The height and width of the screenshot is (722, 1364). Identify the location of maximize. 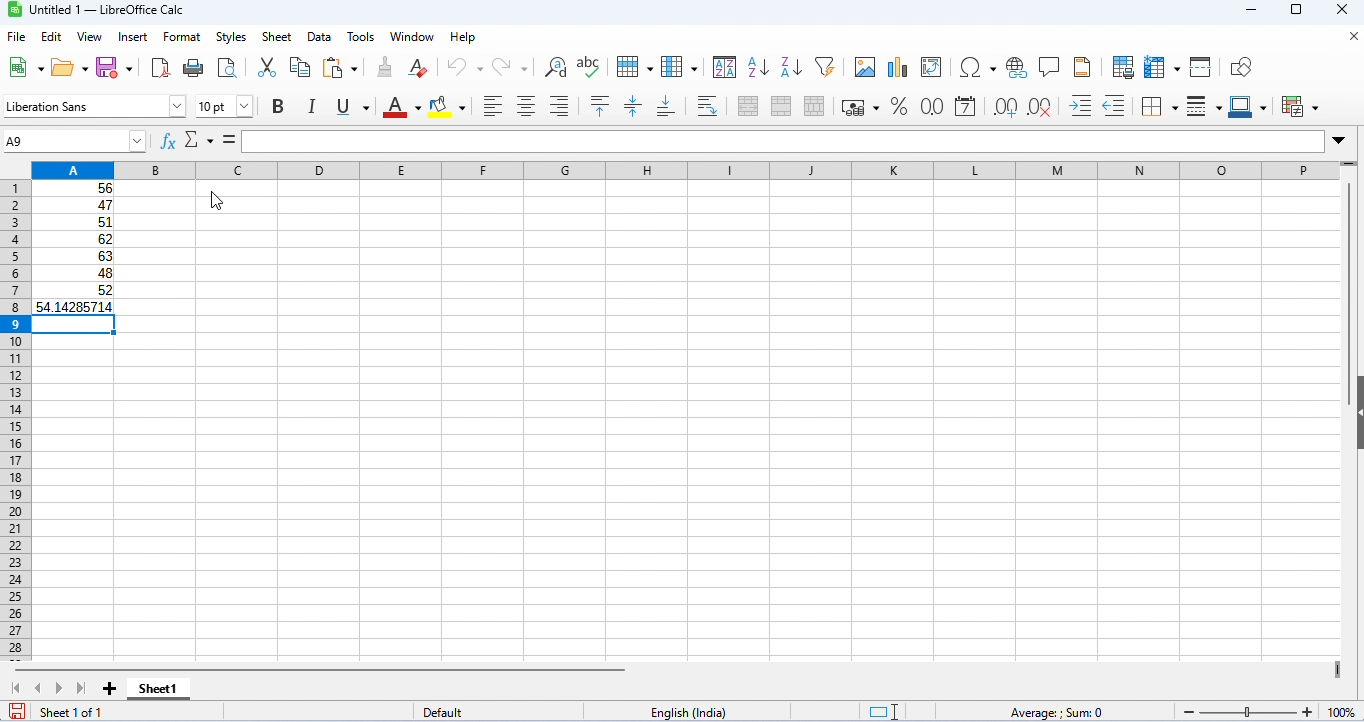
(1296, 12).